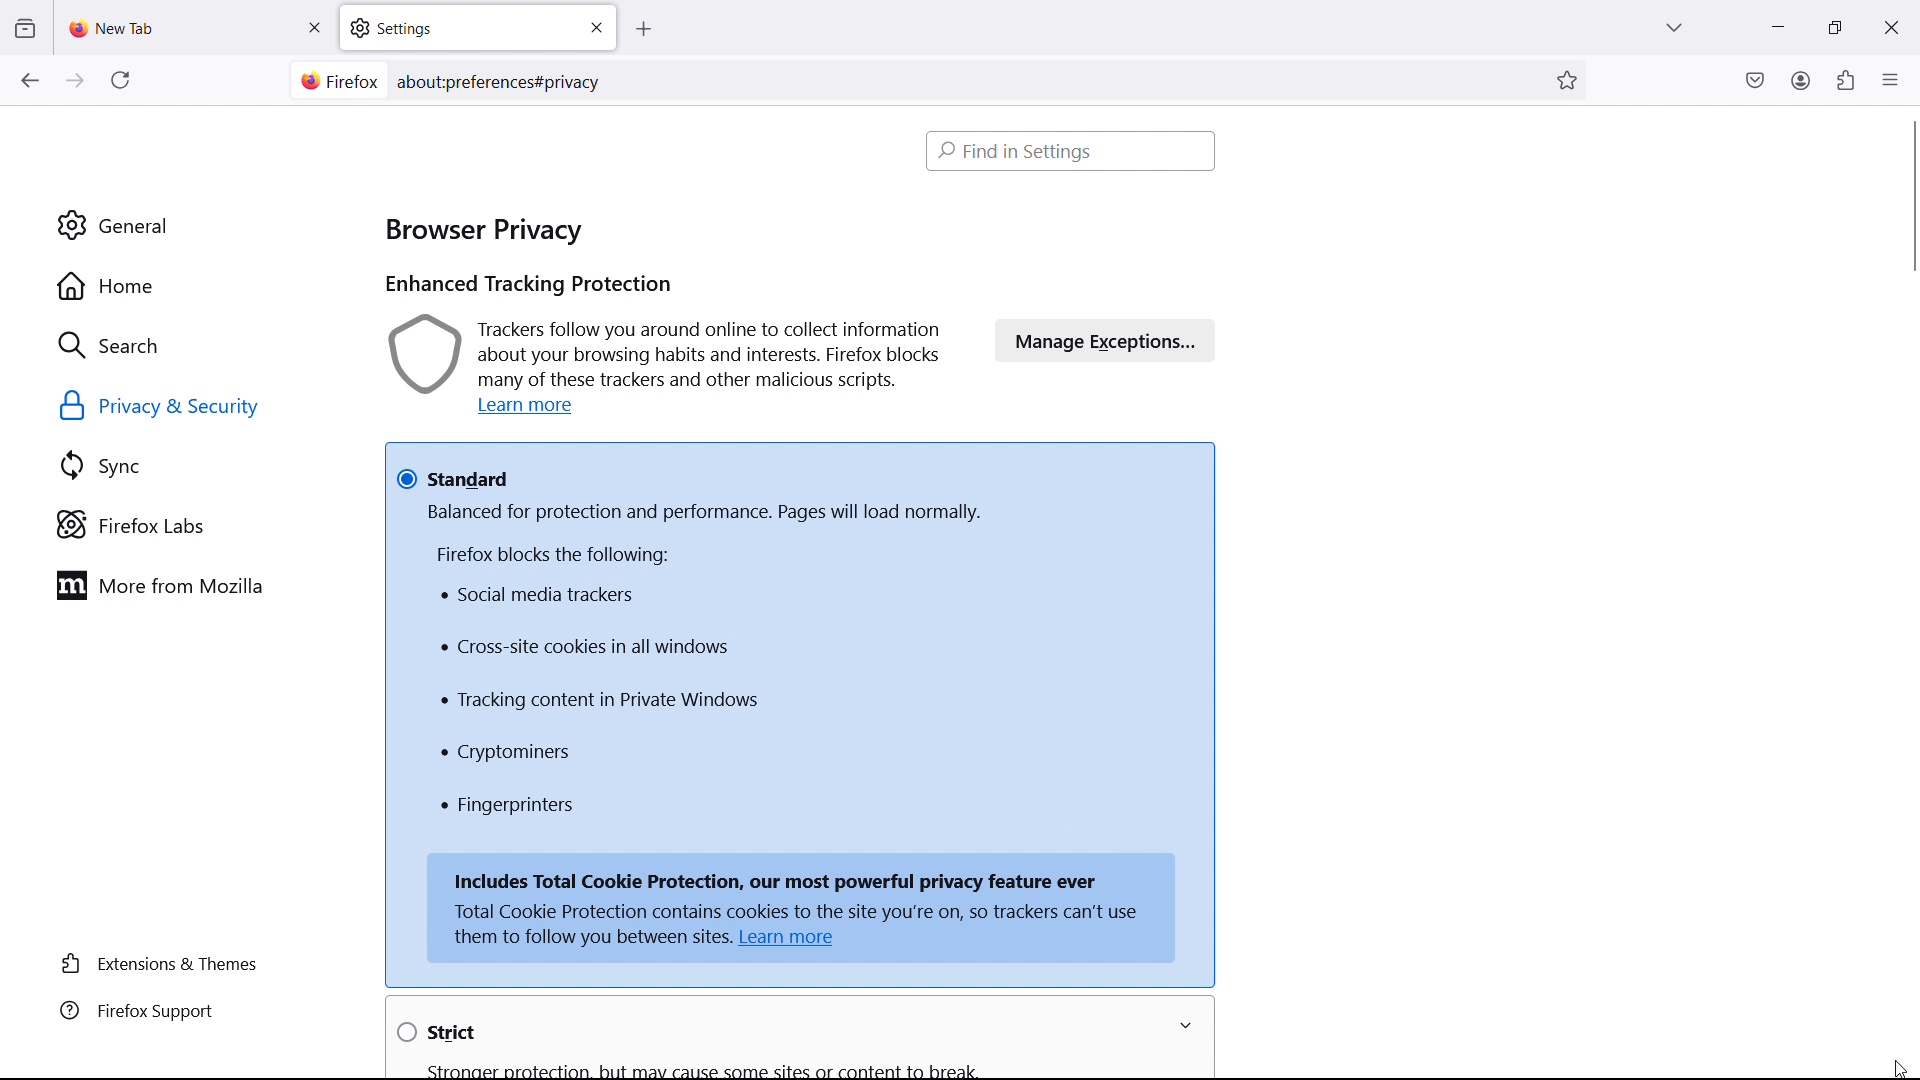 The height and width of the screenshot is (1080, 1920). Describe the element at coordinates (1196, 1026) in the screenshot. I see `more information` at that location.